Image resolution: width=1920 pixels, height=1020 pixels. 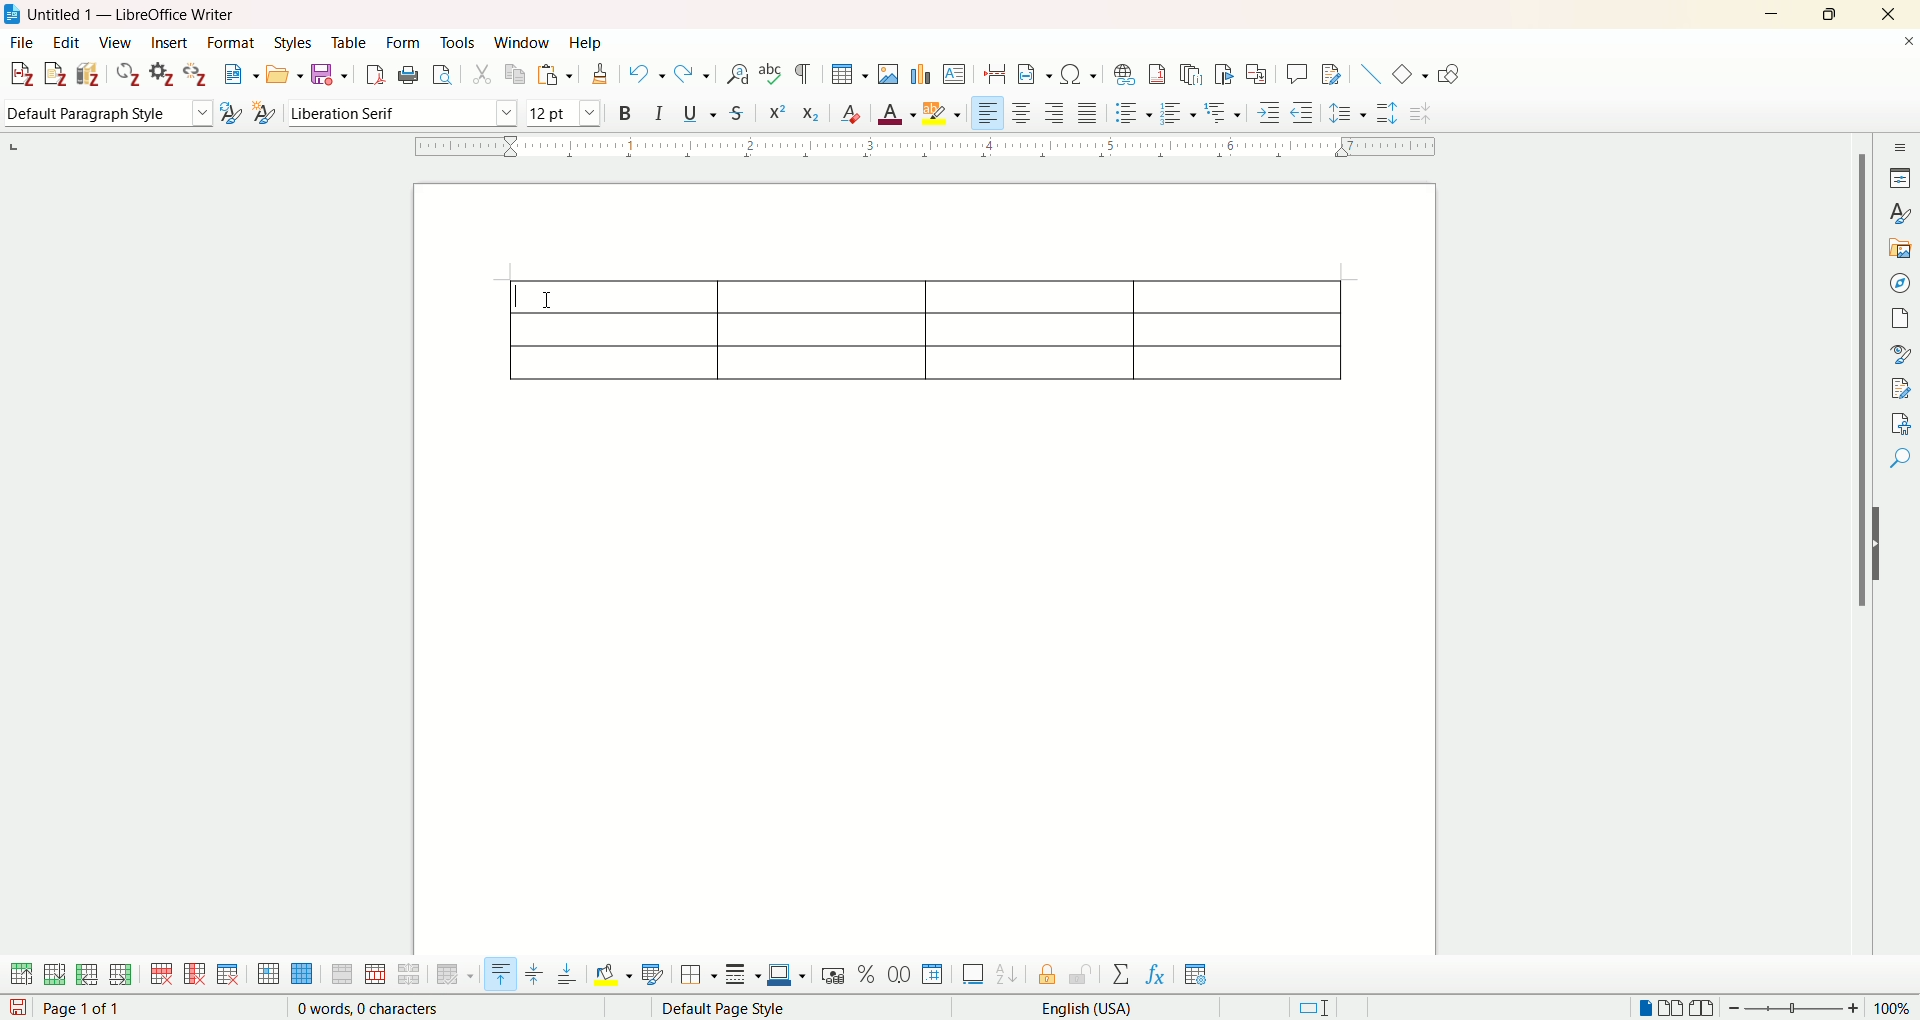 I want to click on default page, so click(x=777, y=1006).